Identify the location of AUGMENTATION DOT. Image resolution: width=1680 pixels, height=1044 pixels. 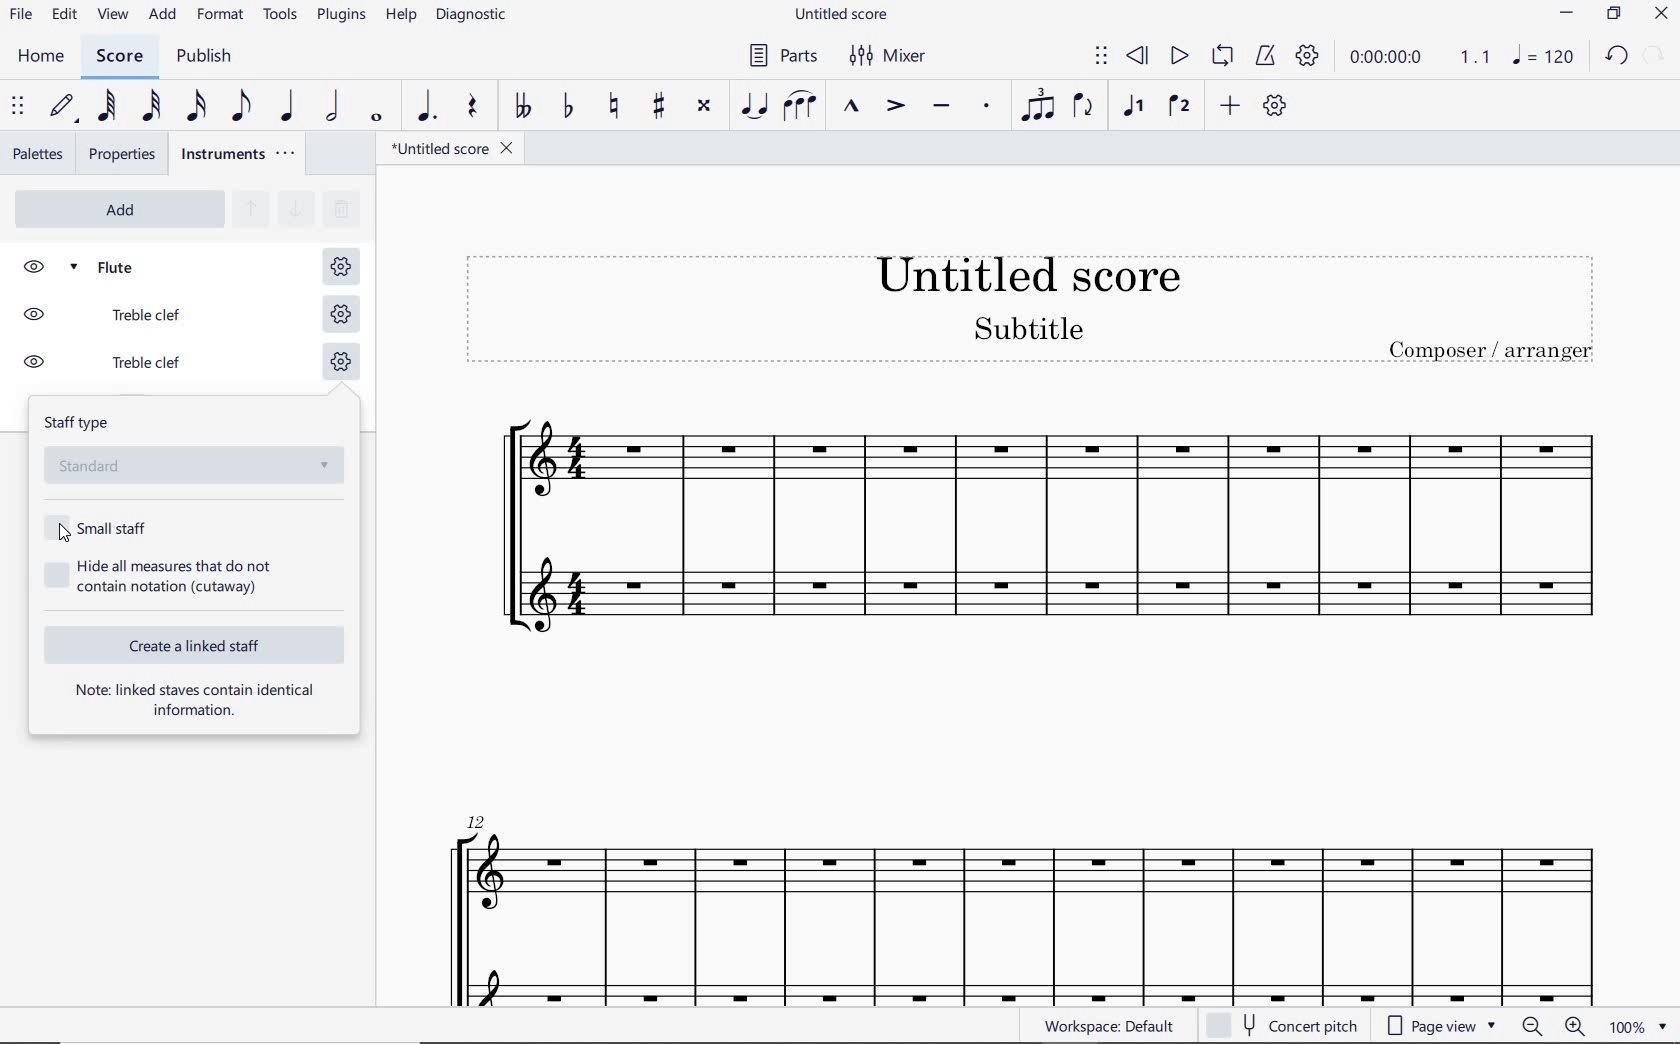
(424, 108).